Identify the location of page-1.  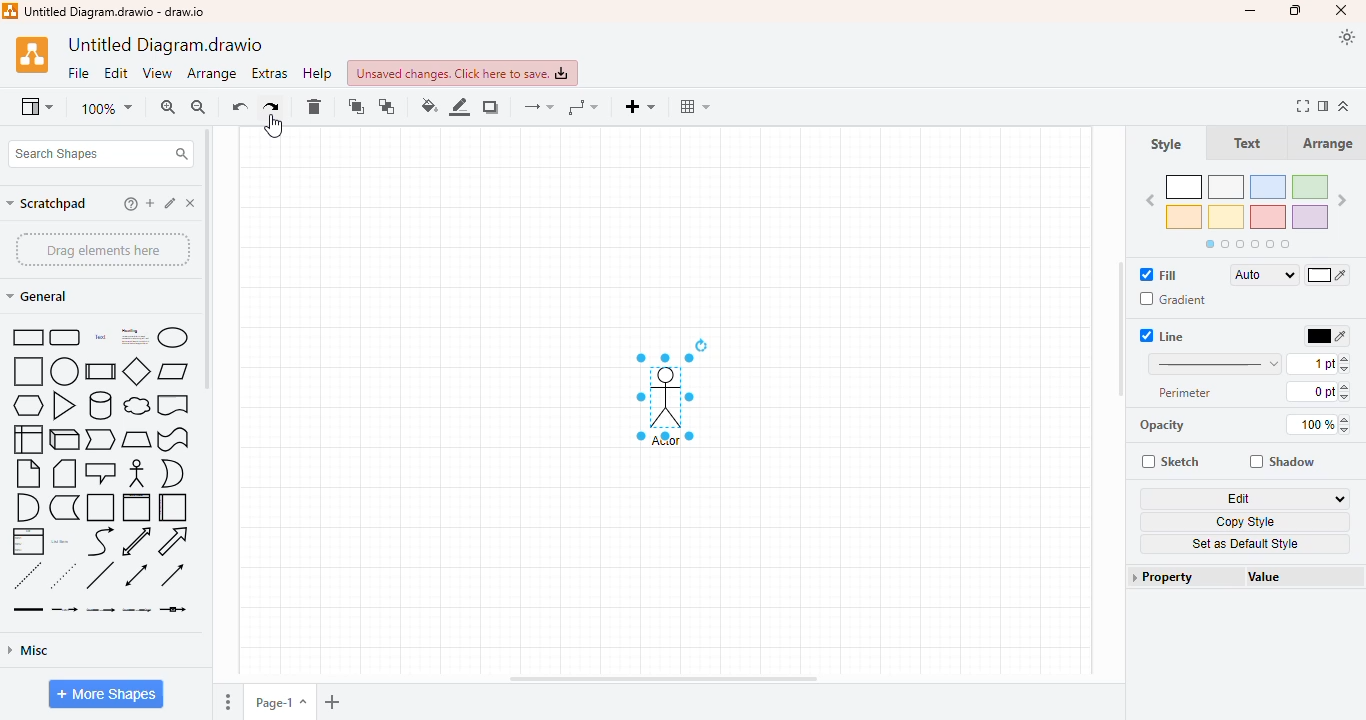
(279, 701).